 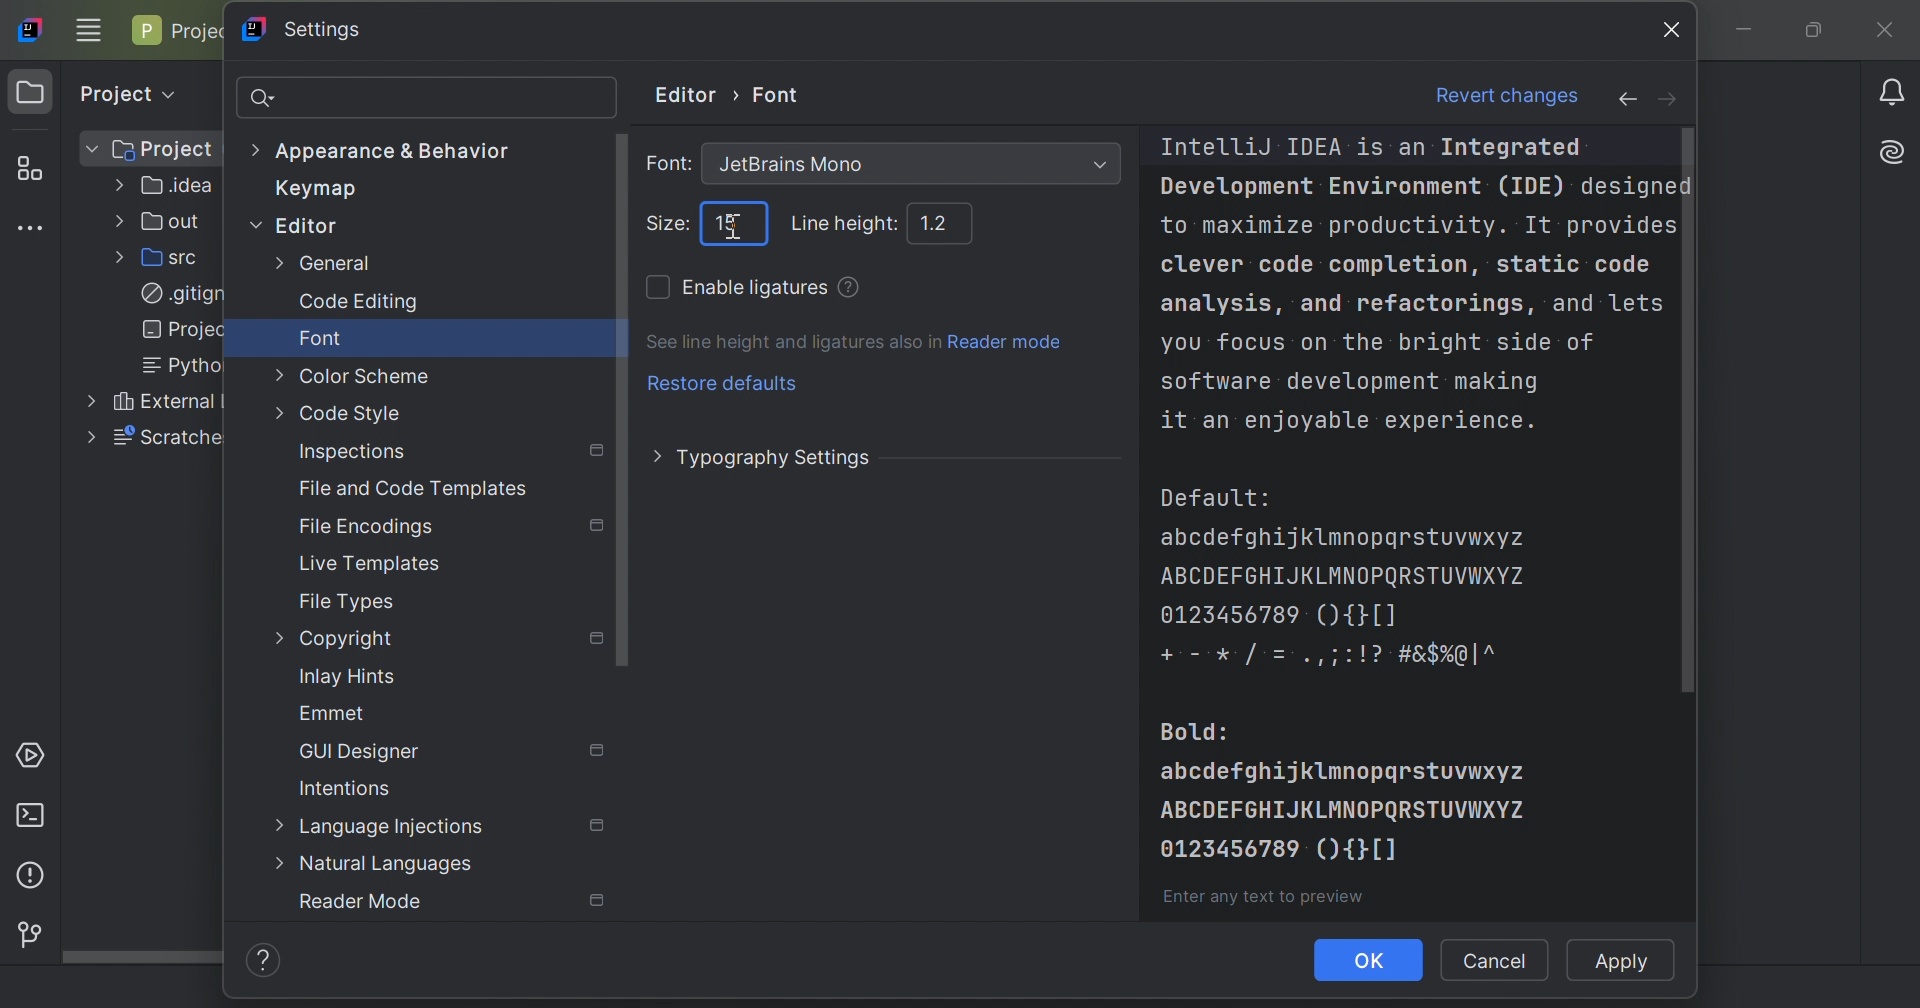 What do you see at coordinates (1332, 656) in the screenshot?
I see `+ - * / = . , ; : ! ? # & $ % @ | ^` at bounding box center [1332, 656].